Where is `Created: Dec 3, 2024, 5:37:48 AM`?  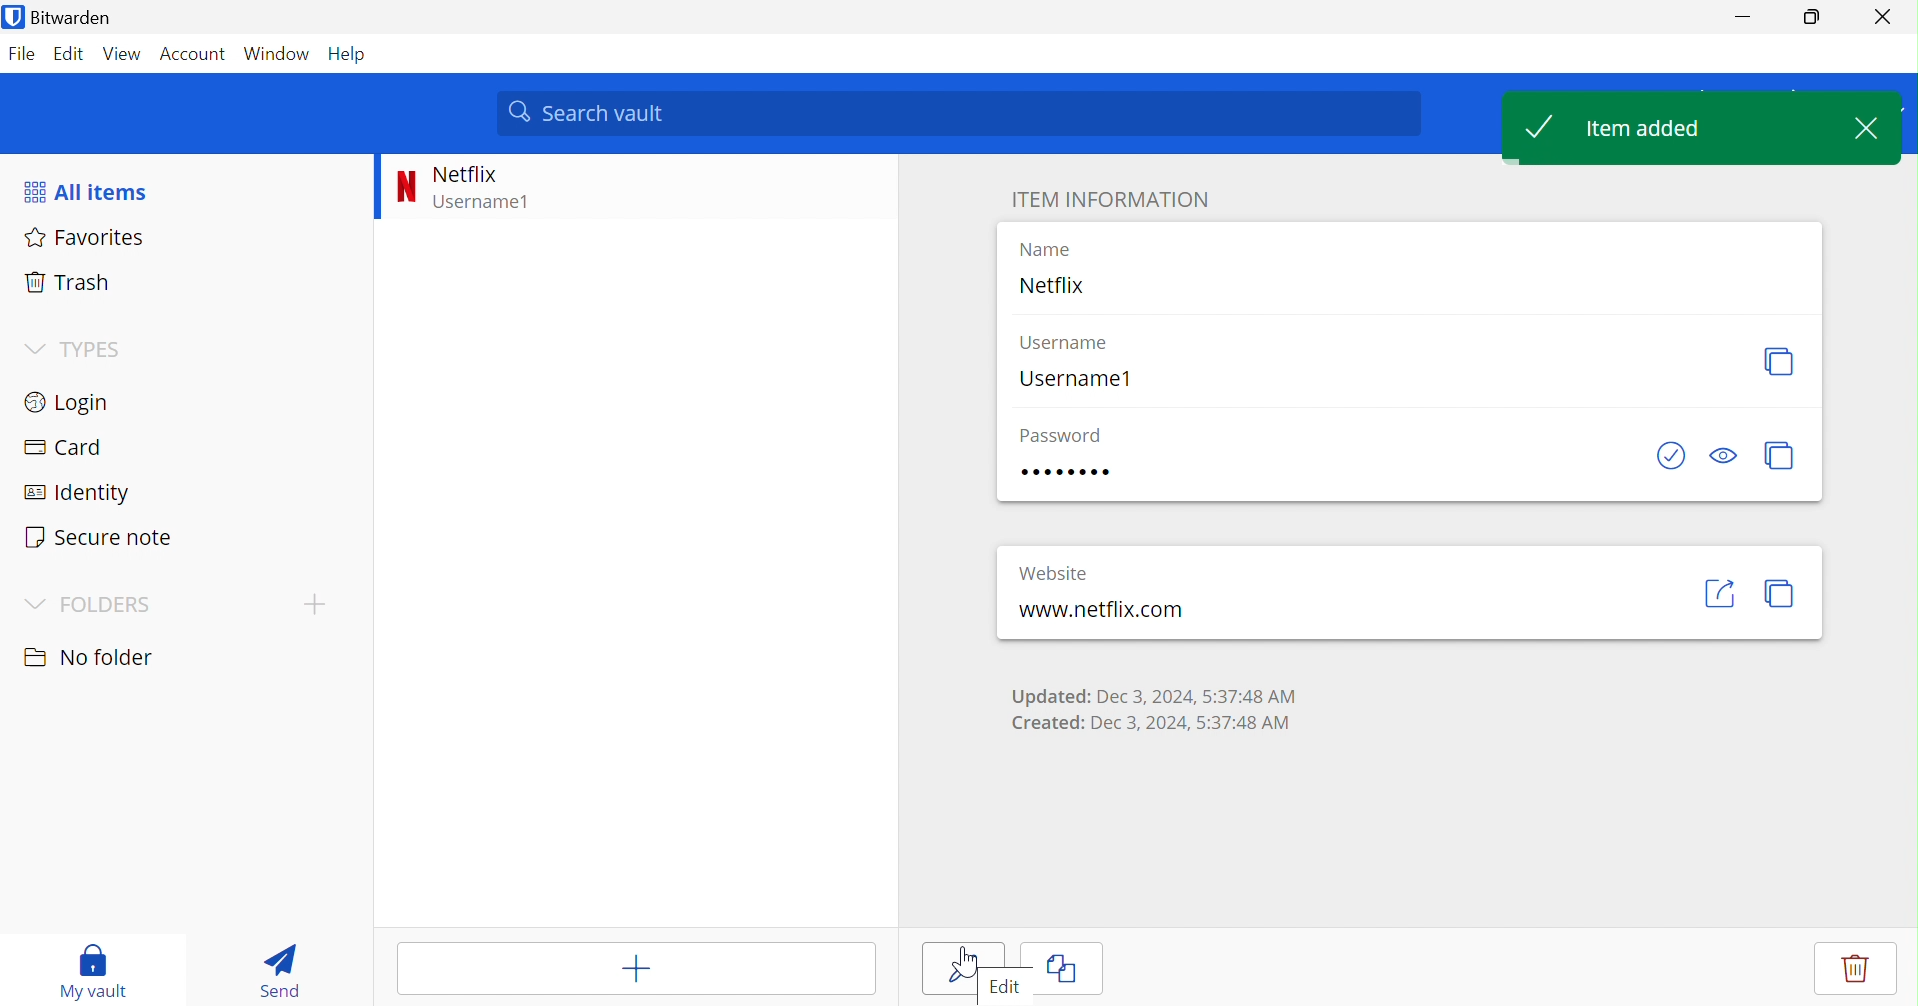
Created: Dec 3, 2024, 5:37:48 AM is located at coordinates (1150, 723).